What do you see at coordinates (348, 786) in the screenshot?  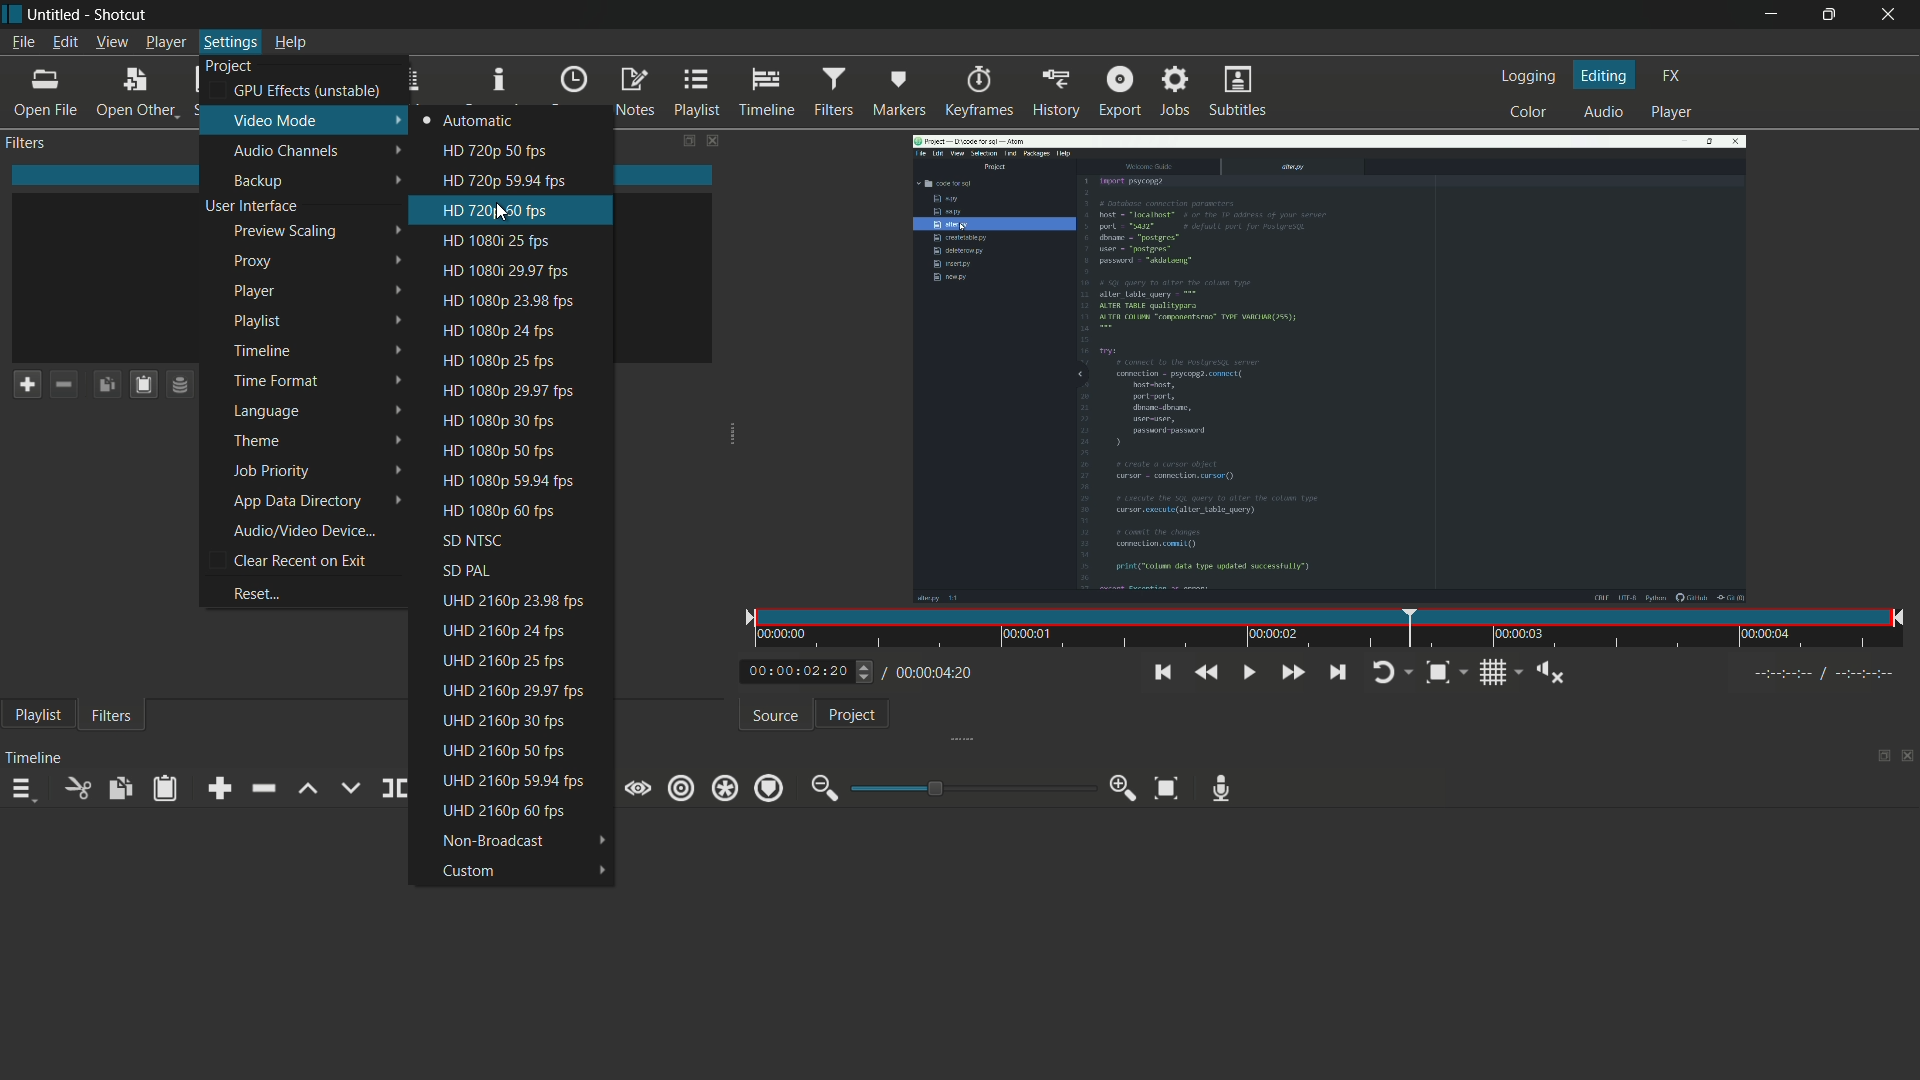 I see `overwrite` at bounding box center [348, 786].